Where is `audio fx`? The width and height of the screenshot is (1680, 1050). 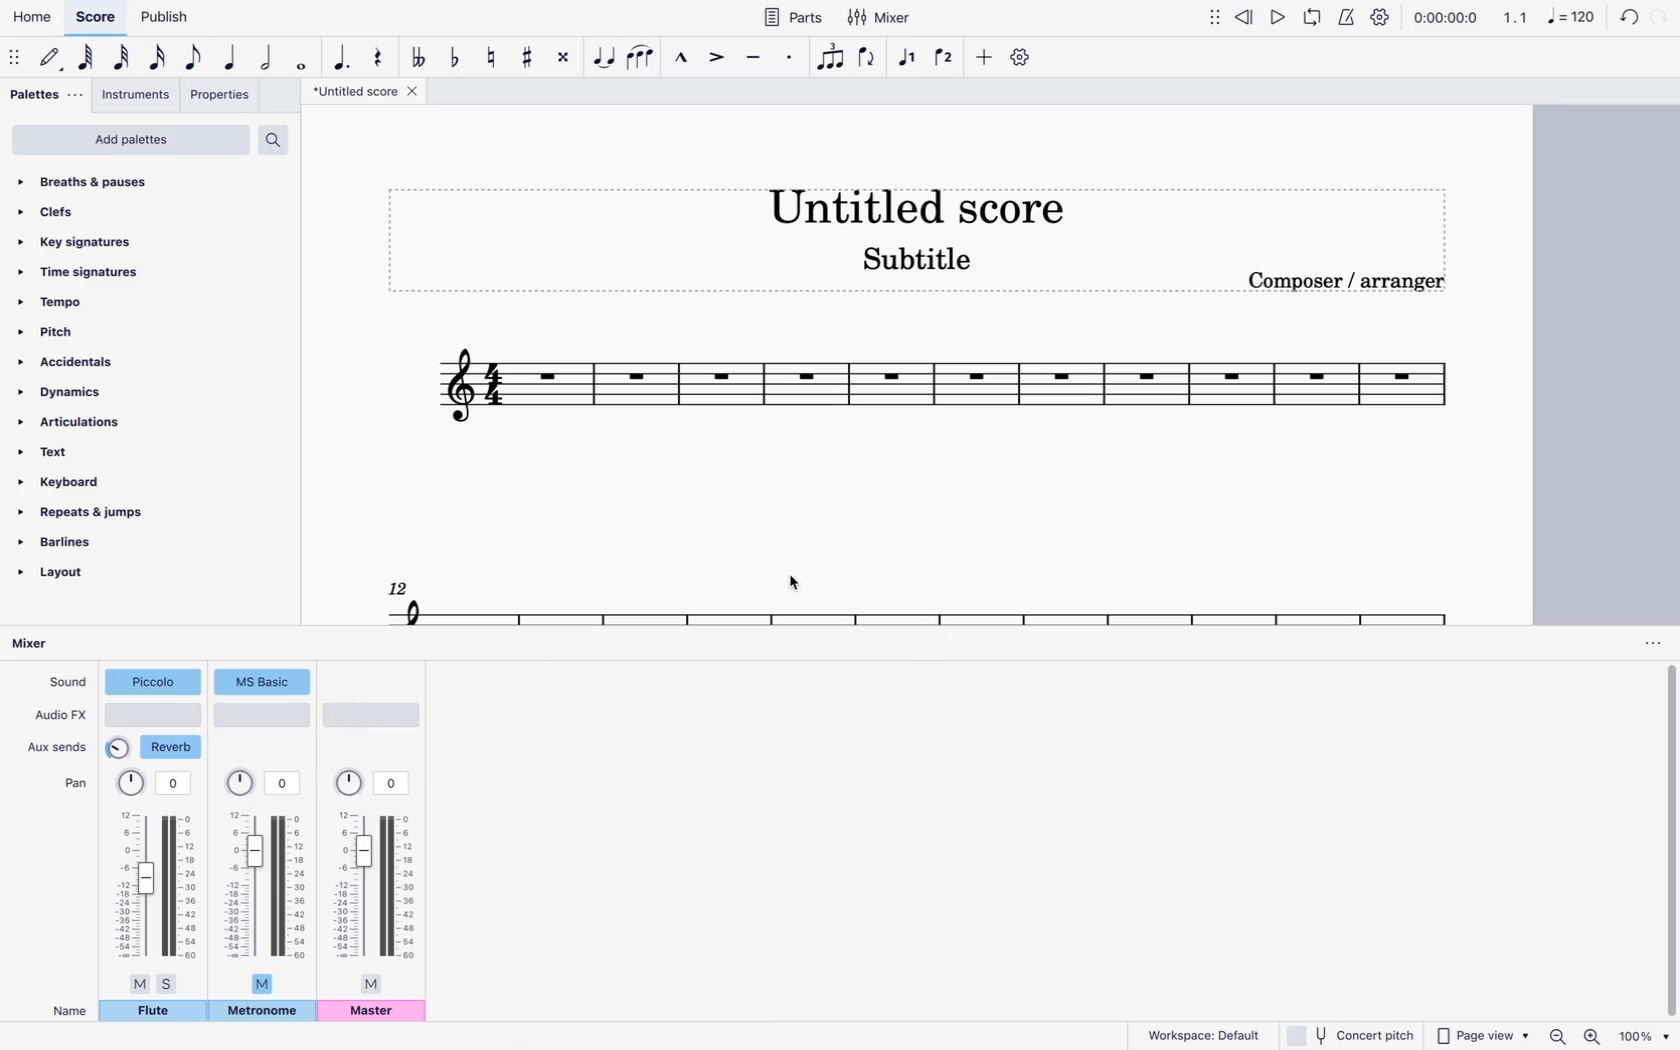
audio fx is located at coordinates (61, 715).